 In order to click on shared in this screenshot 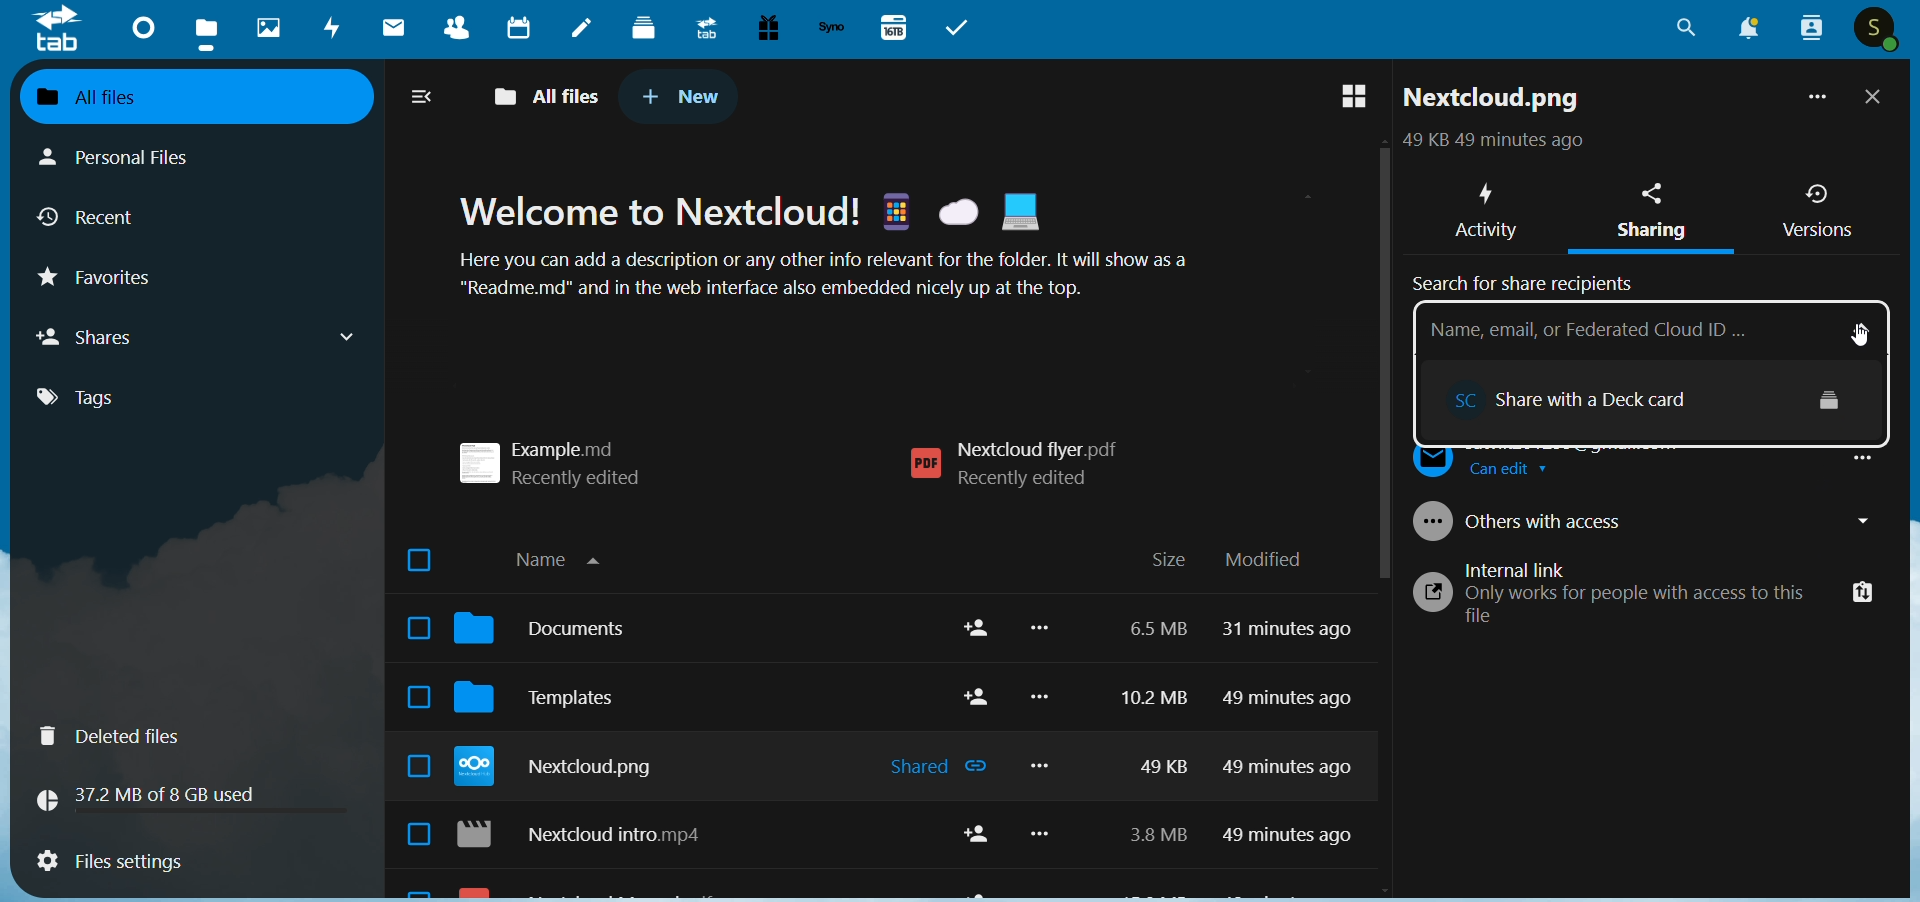, I will do `click(940, 769)`.